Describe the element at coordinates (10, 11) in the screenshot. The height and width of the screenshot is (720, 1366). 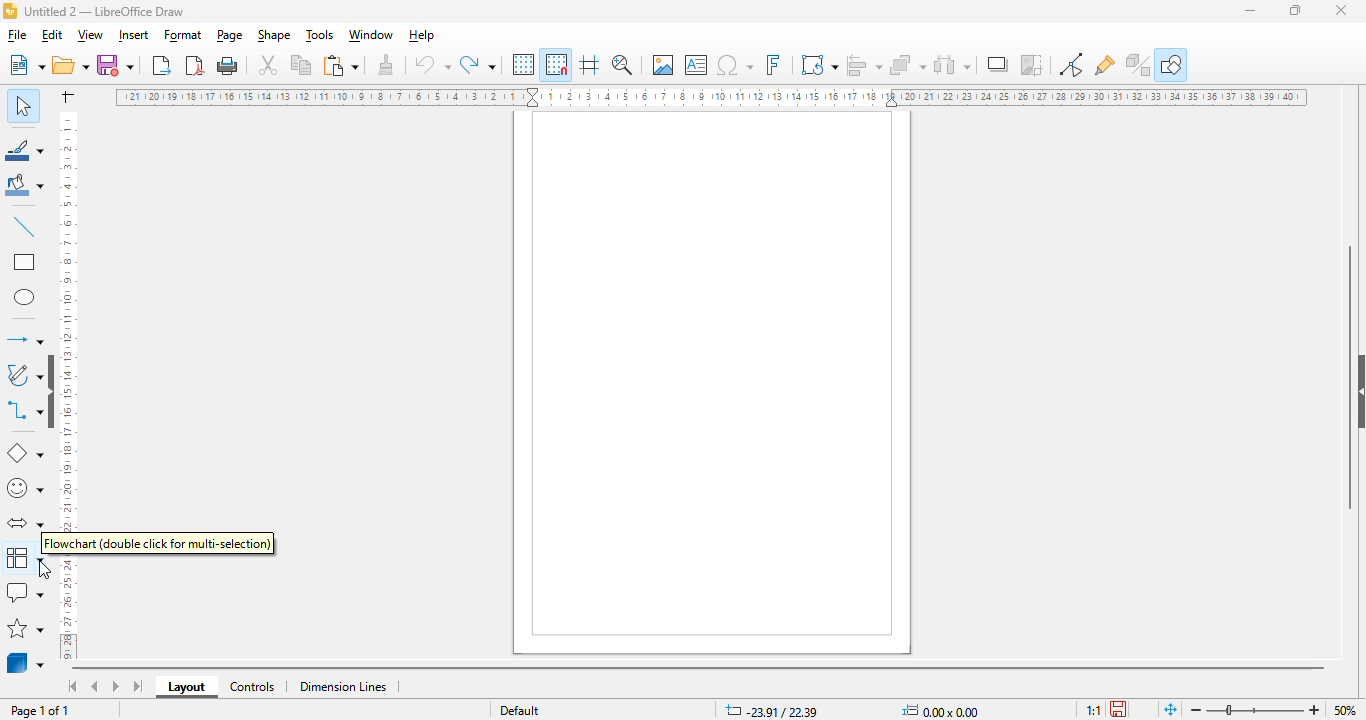
I see `logo` at that location.